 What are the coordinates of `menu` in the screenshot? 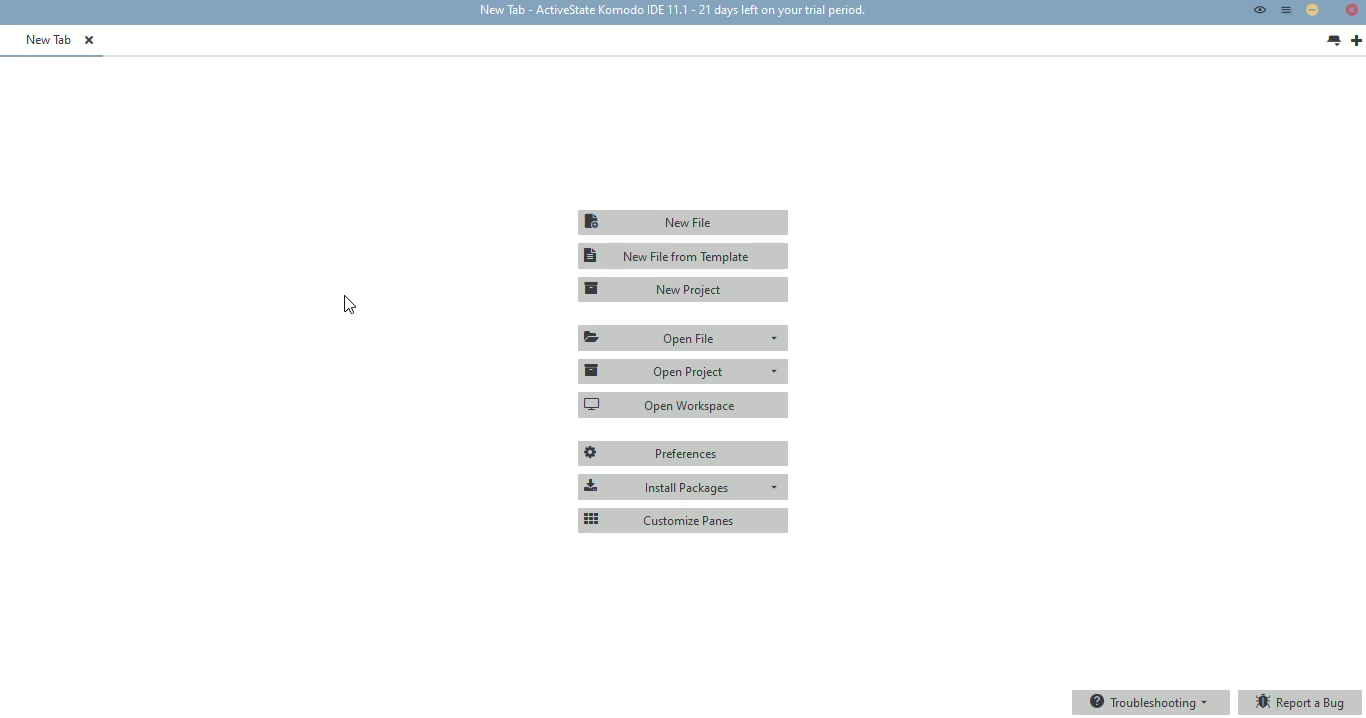 It's located at (1287, 10).